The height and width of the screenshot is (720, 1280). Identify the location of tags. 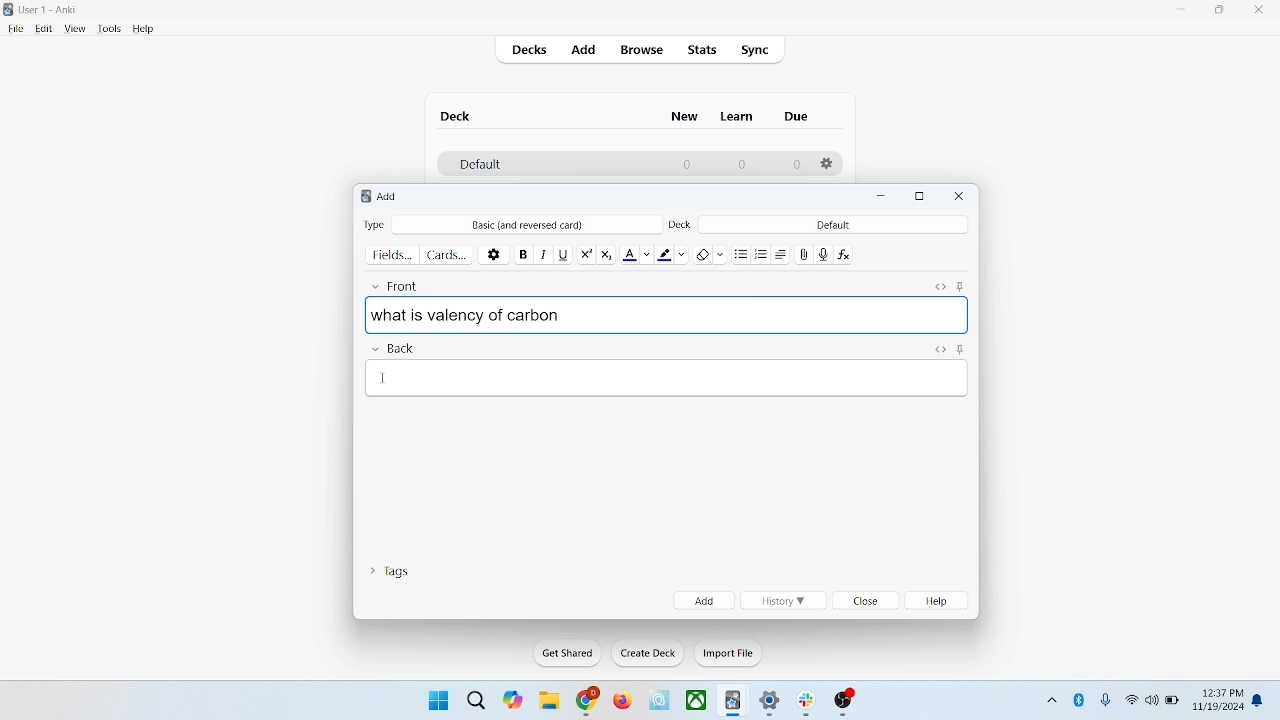
(389, 569).